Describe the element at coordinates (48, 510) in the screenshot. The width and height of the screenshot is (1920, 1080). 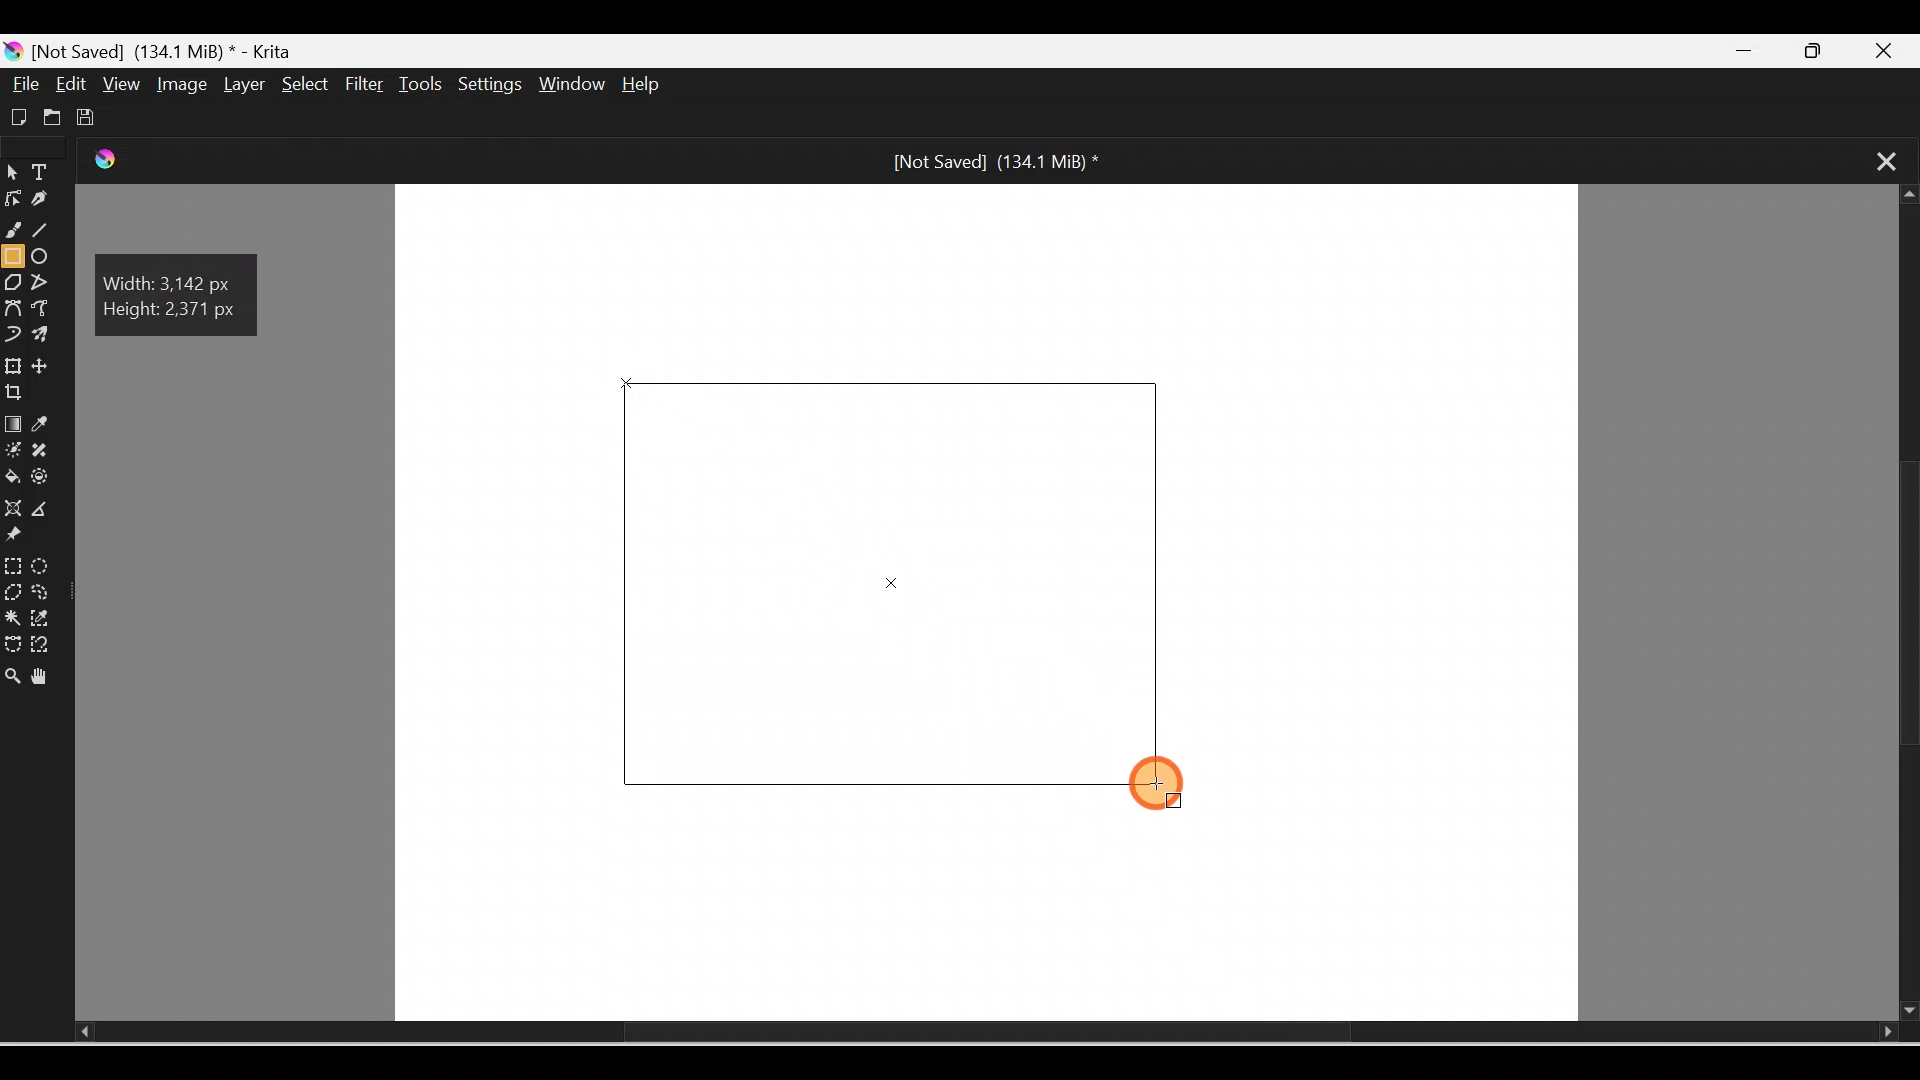
I see `Measure the distance between two points` at that location.